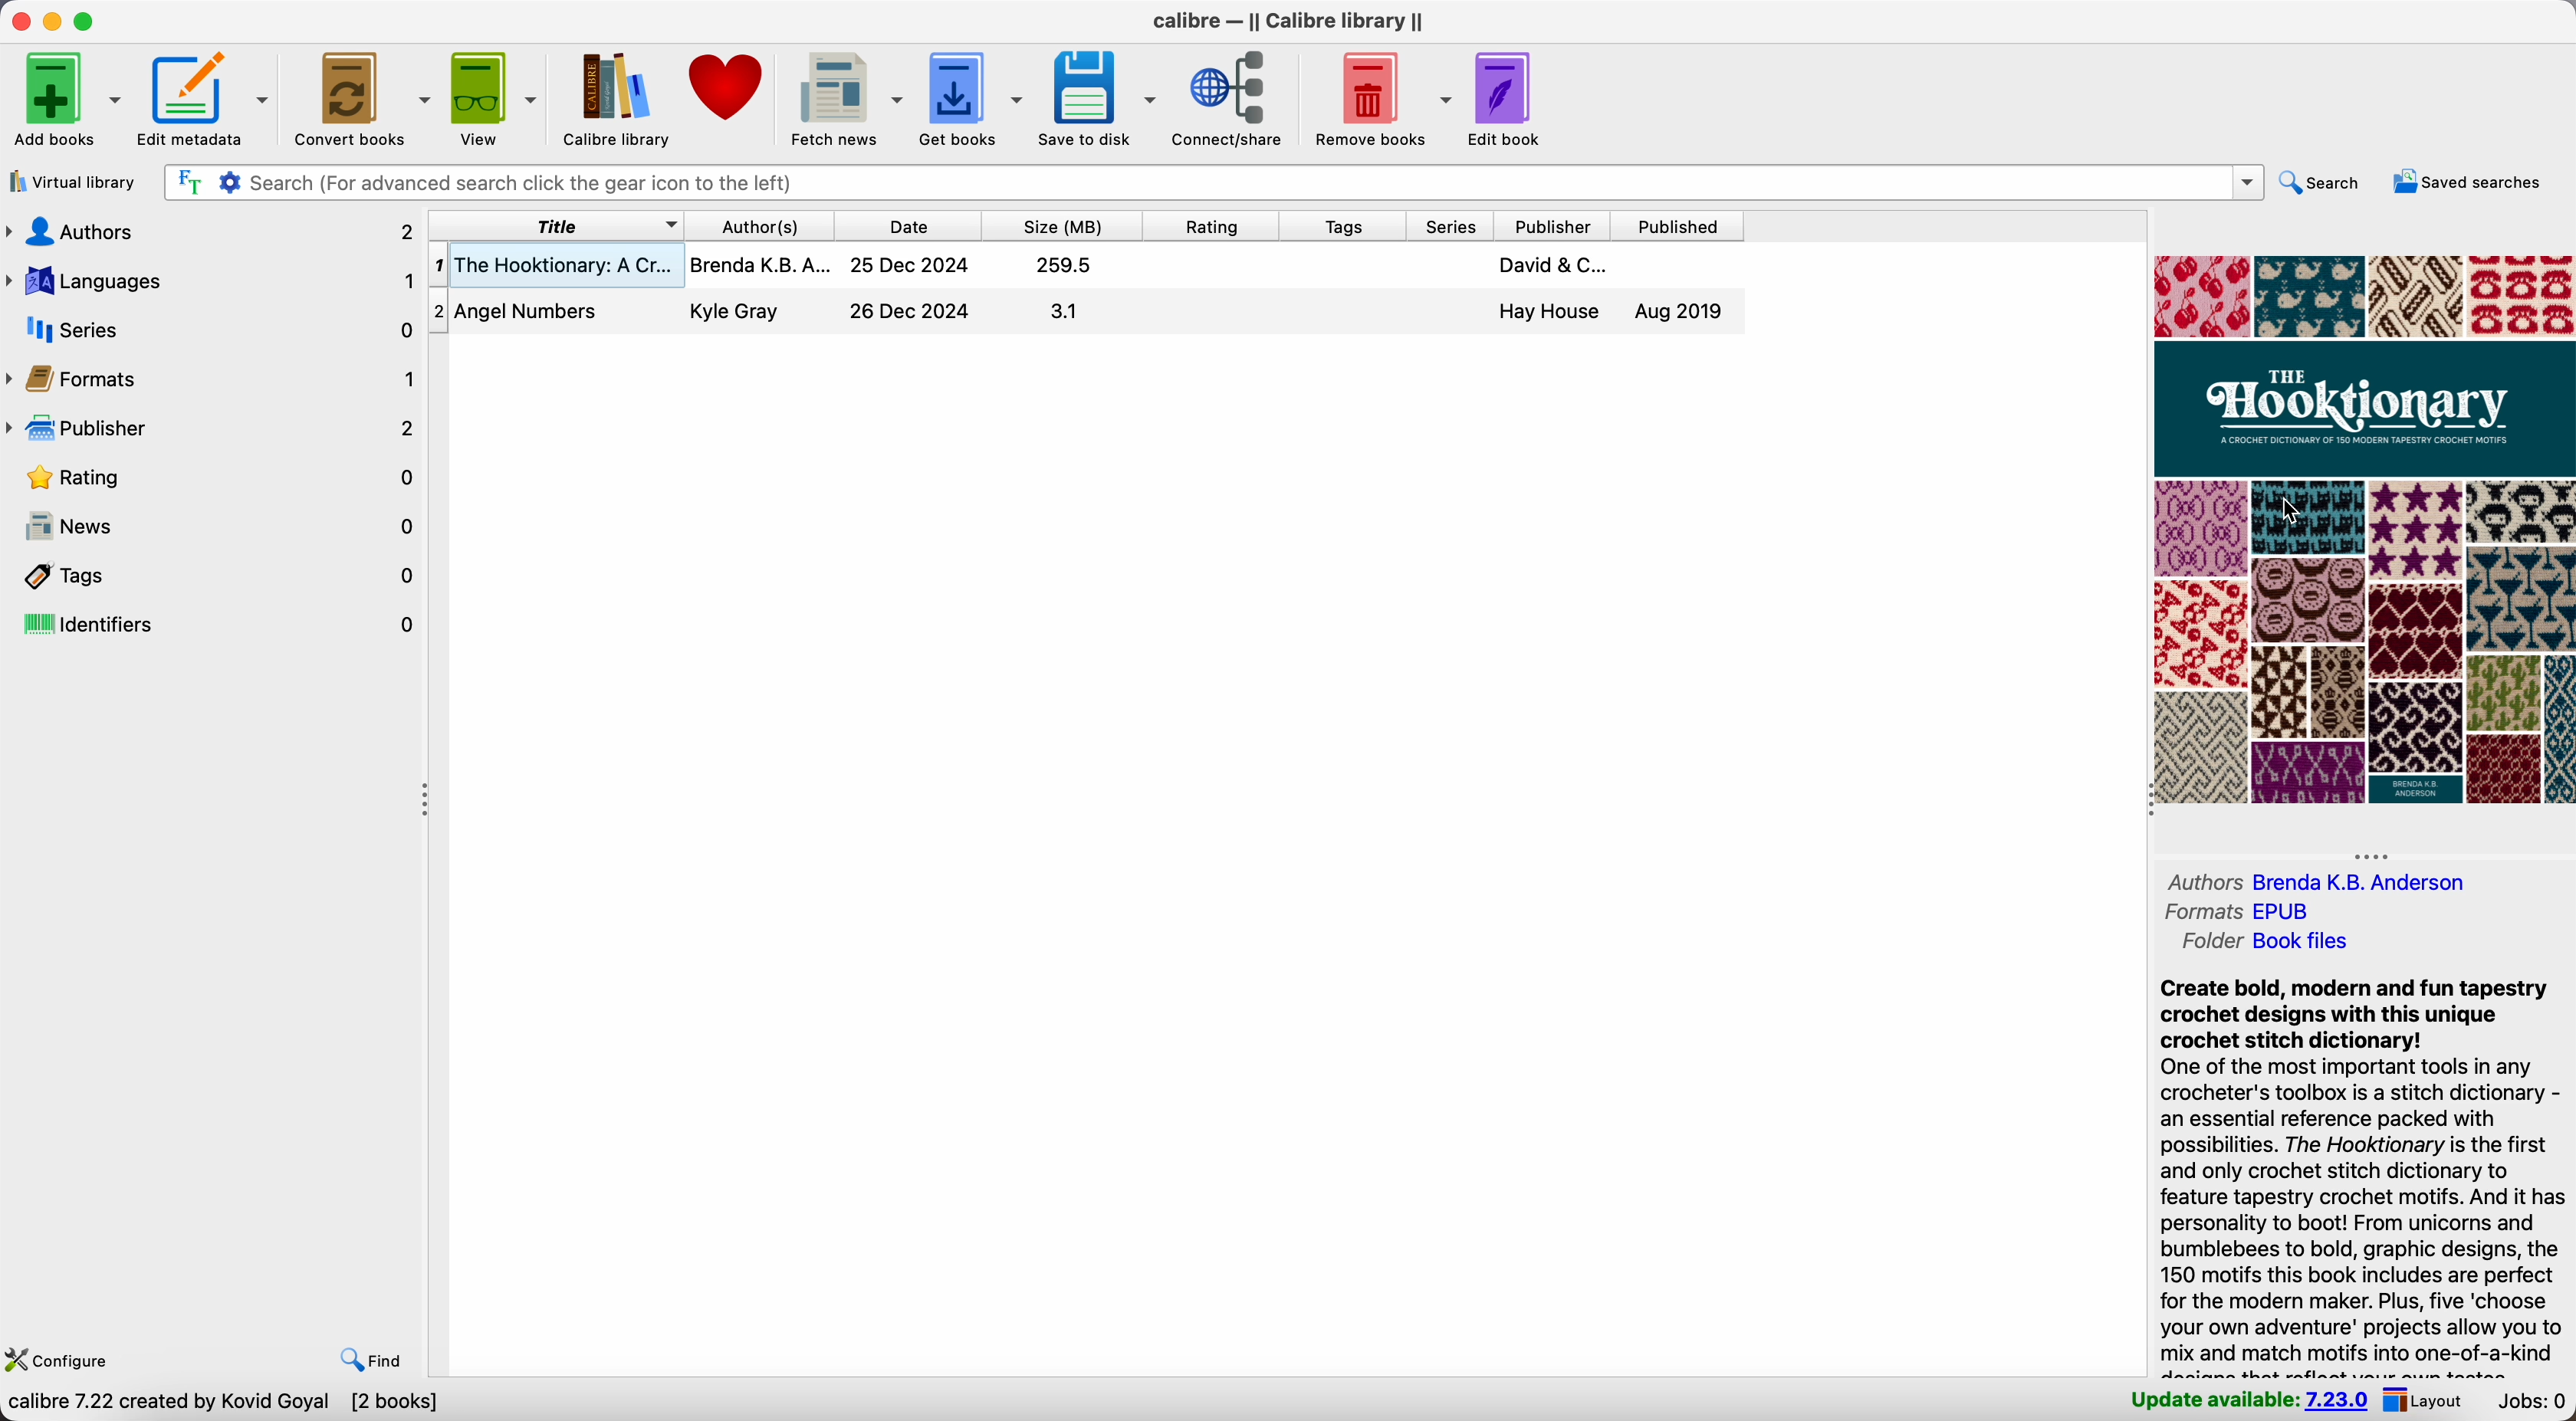 This screenshot has height=1421, width=2576. Describe the element at coordinates (1378, 98) in the screenshot. I see `remove books` at that location.